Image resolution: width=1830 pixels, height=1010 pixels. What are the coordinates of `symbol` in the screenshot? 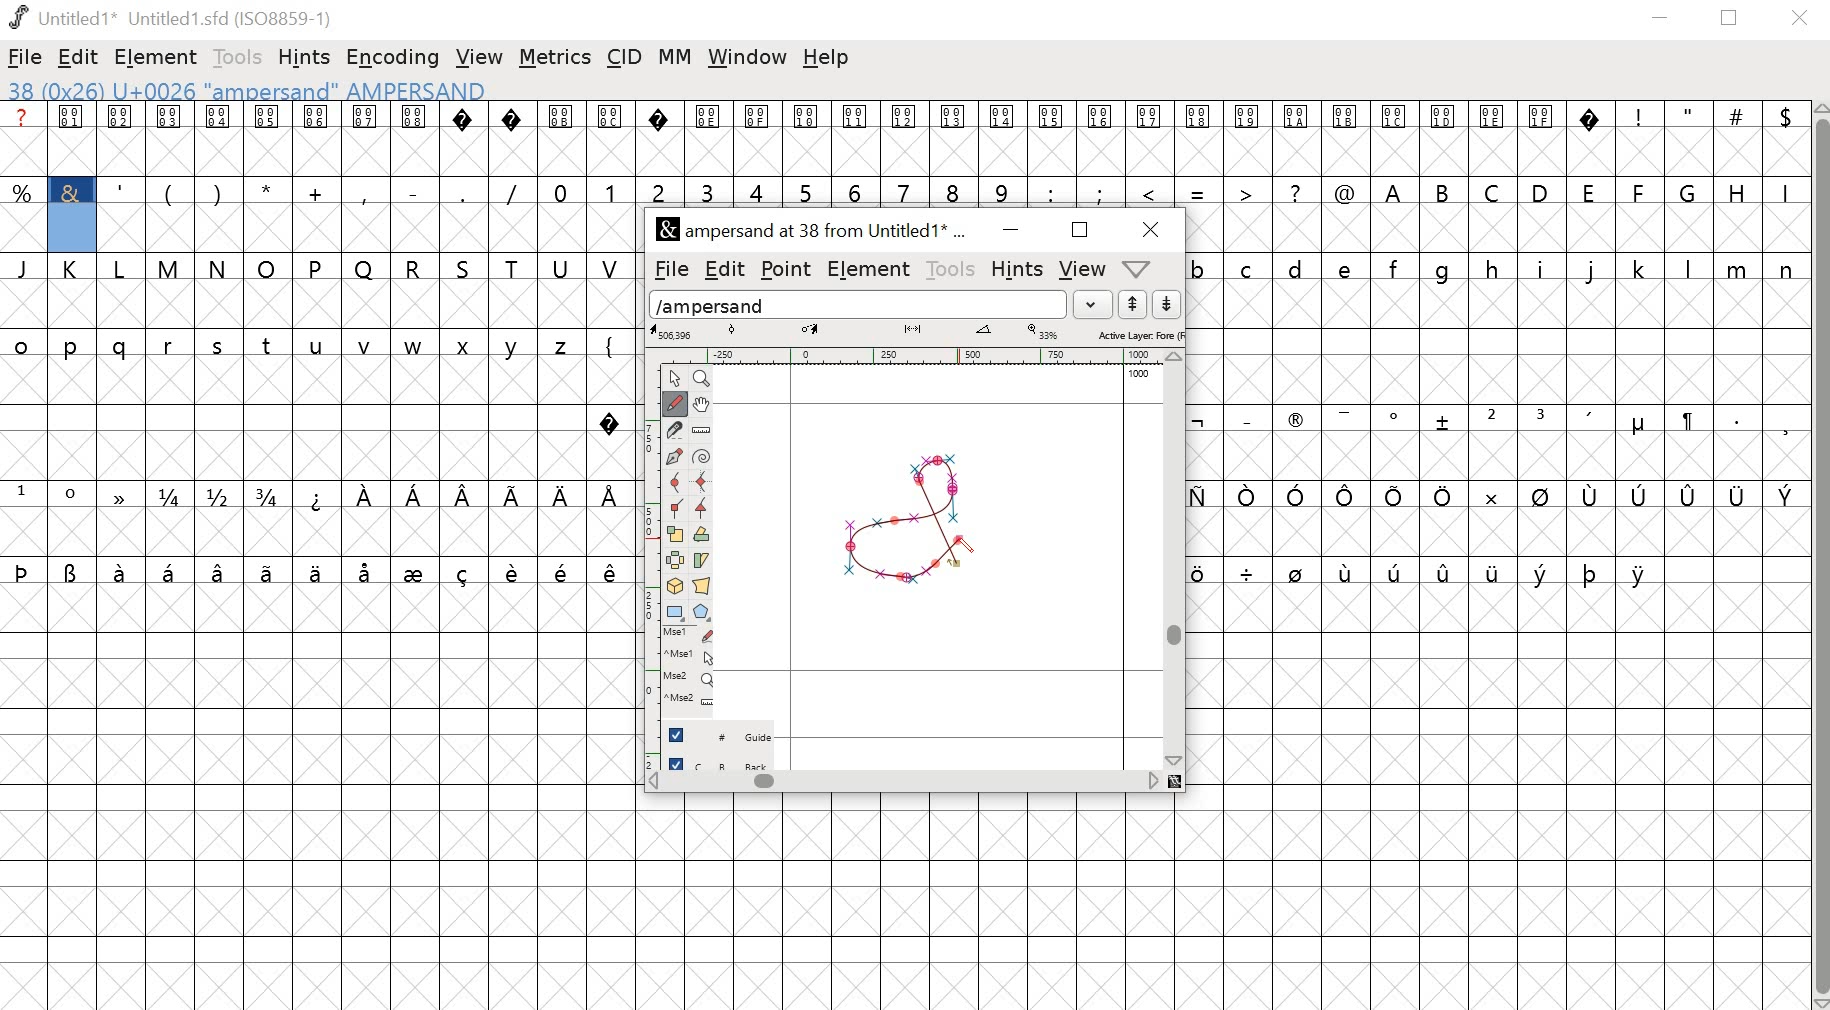 It's located at (465, 571).